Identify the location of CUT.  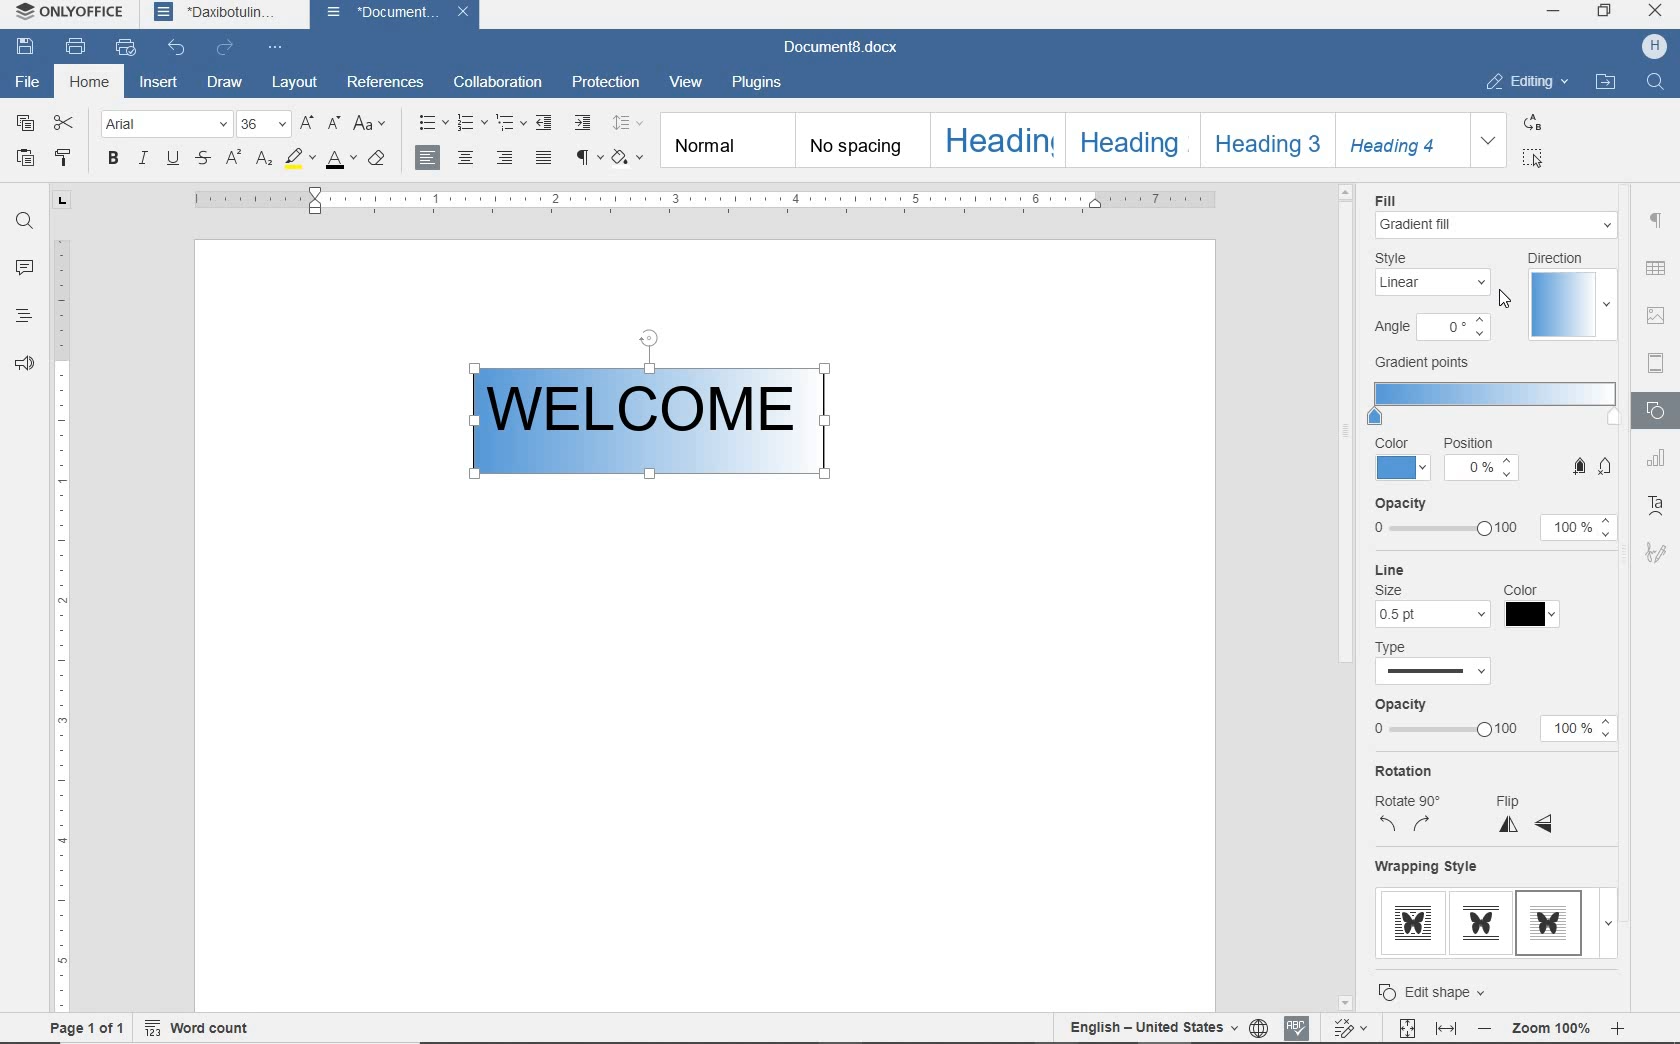
(66, 123).